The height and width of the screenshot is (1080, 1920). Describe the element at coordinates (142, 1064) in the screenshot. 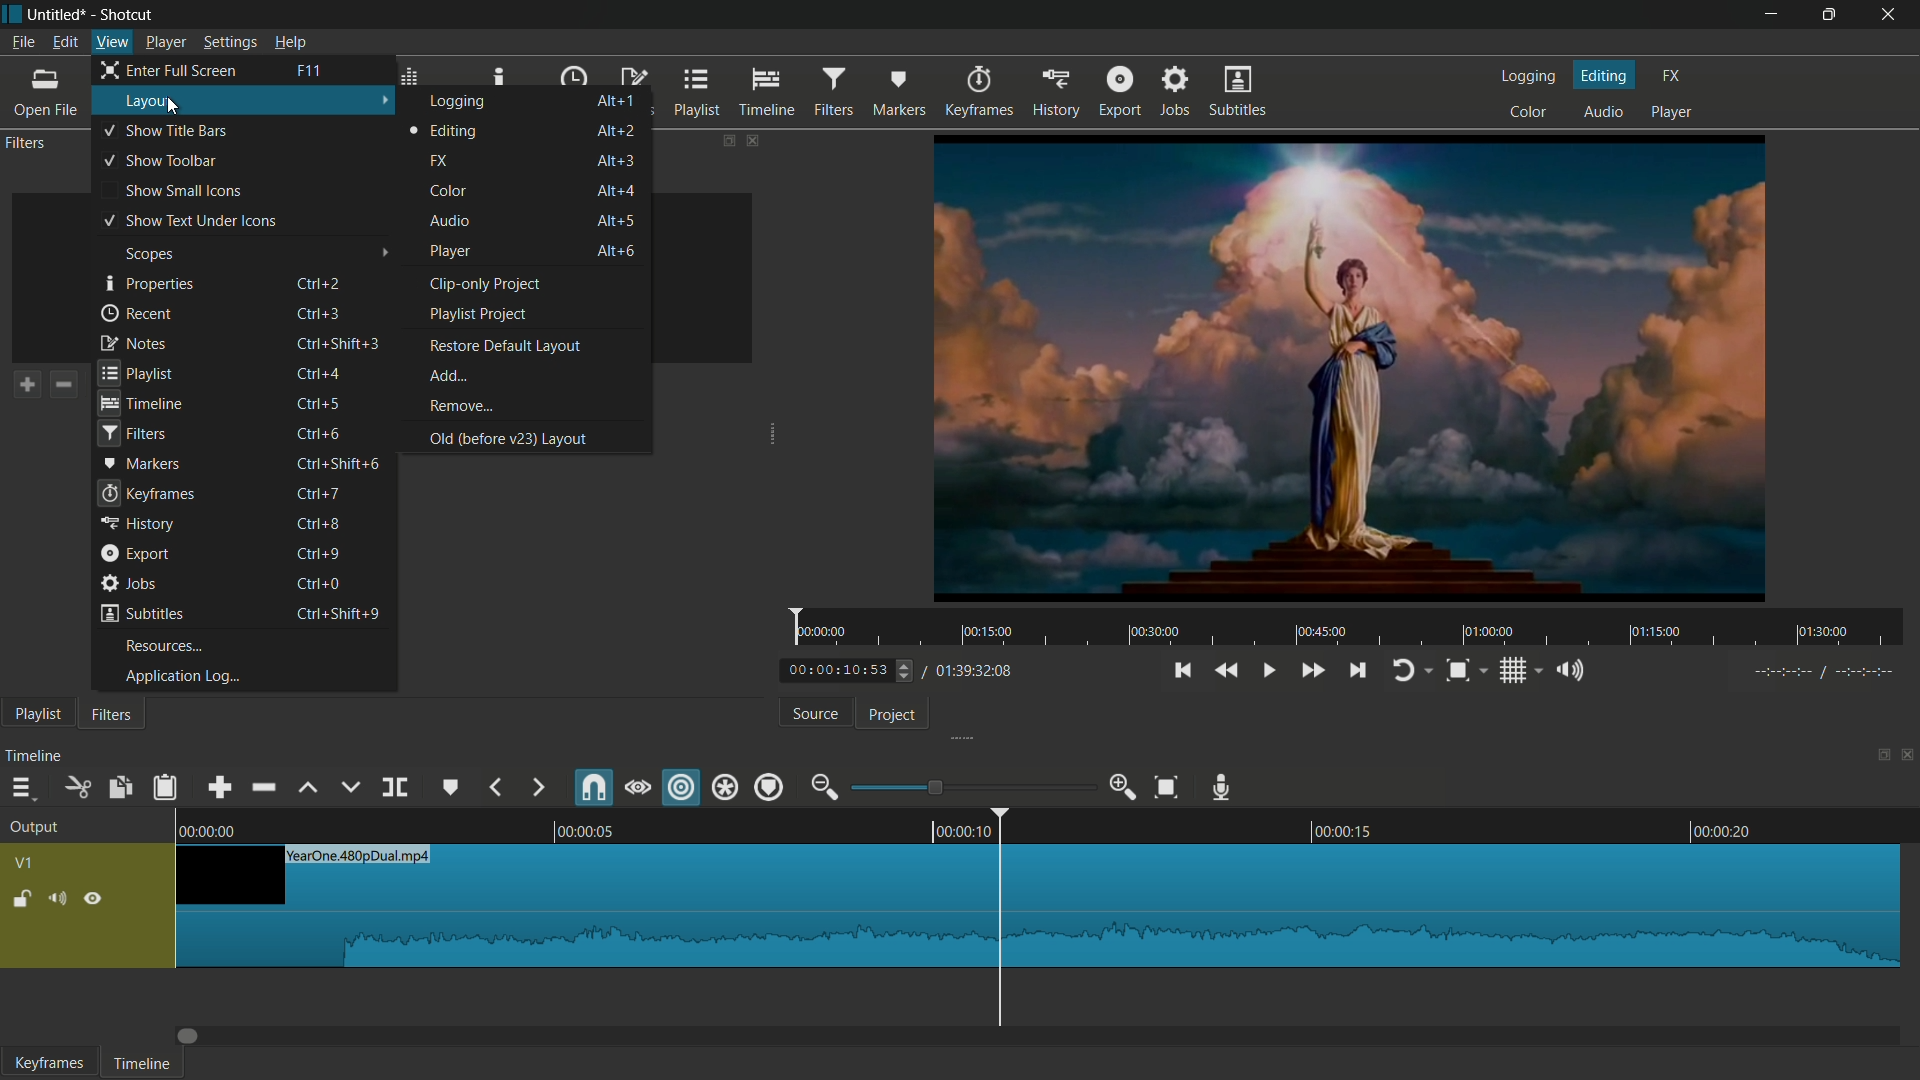

I see `timeline` at that location.